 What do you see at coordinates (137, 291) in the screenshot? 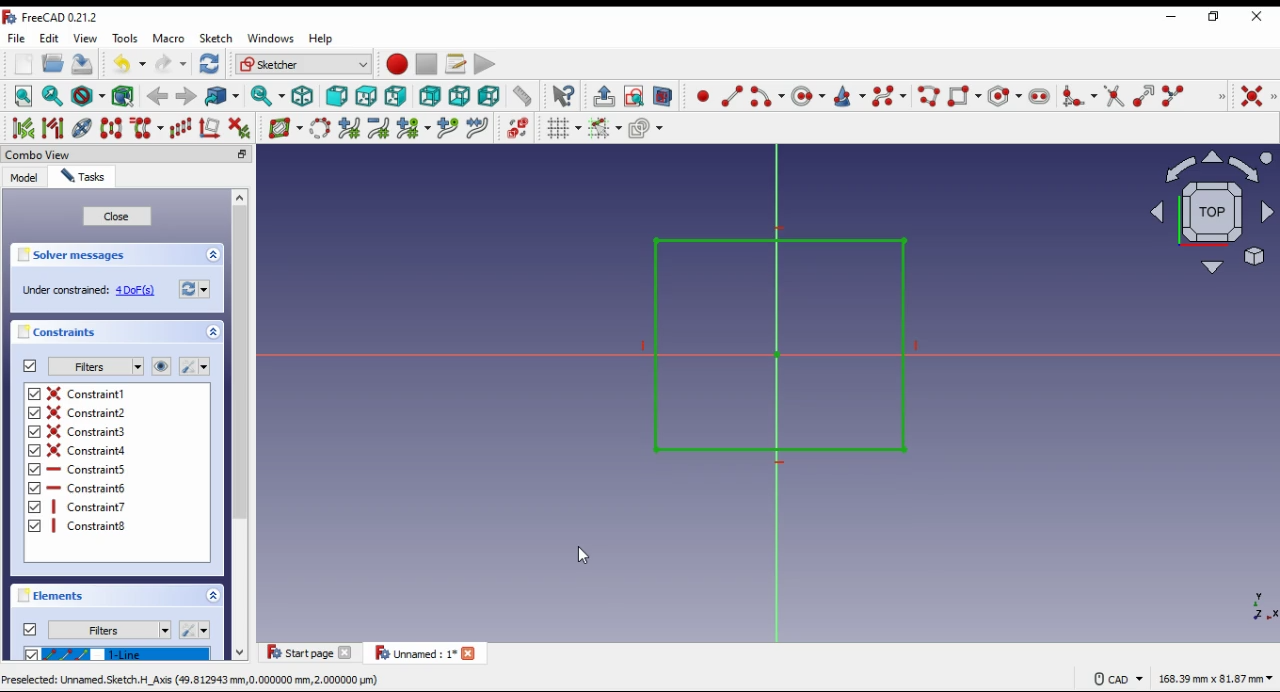
I see `4 DoF(s)` at bounding box center [137, 291].